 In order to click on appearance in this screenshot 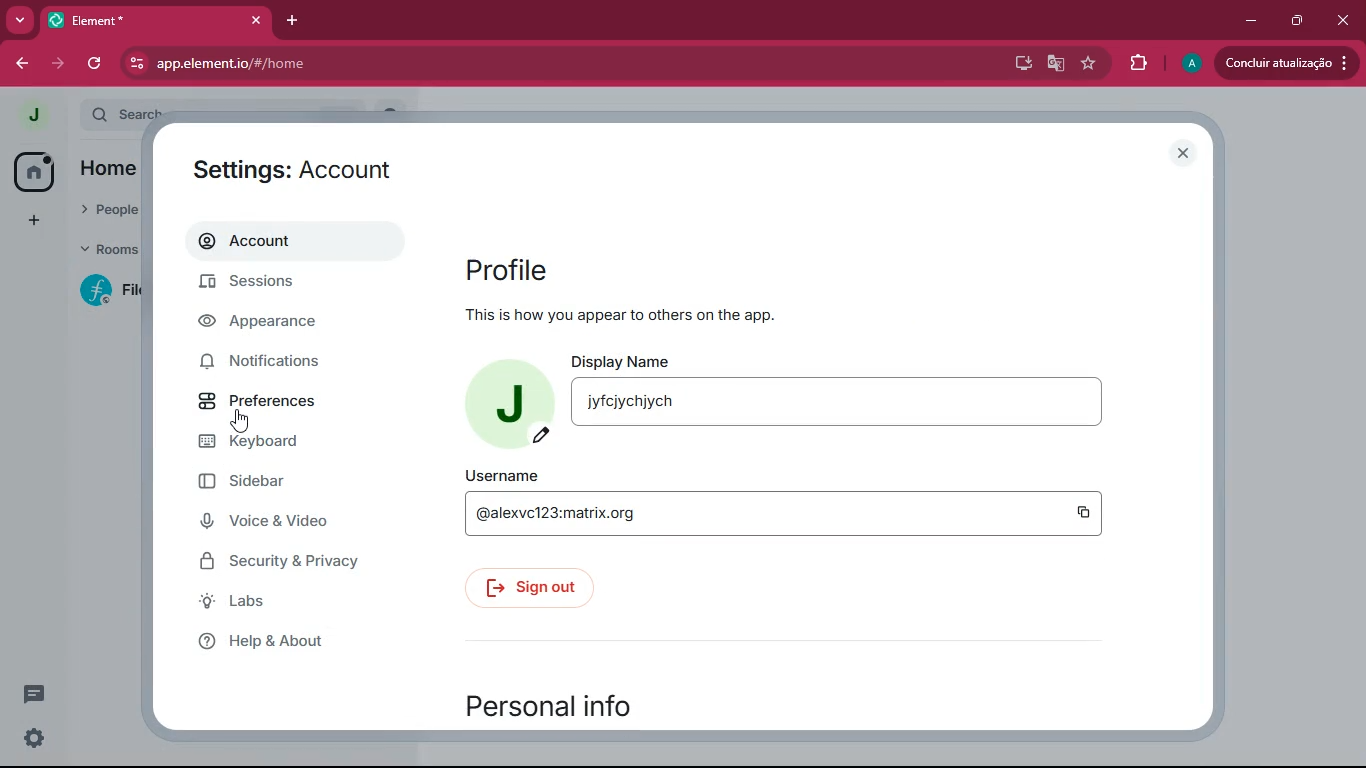, I will do `click(271, 326)`.